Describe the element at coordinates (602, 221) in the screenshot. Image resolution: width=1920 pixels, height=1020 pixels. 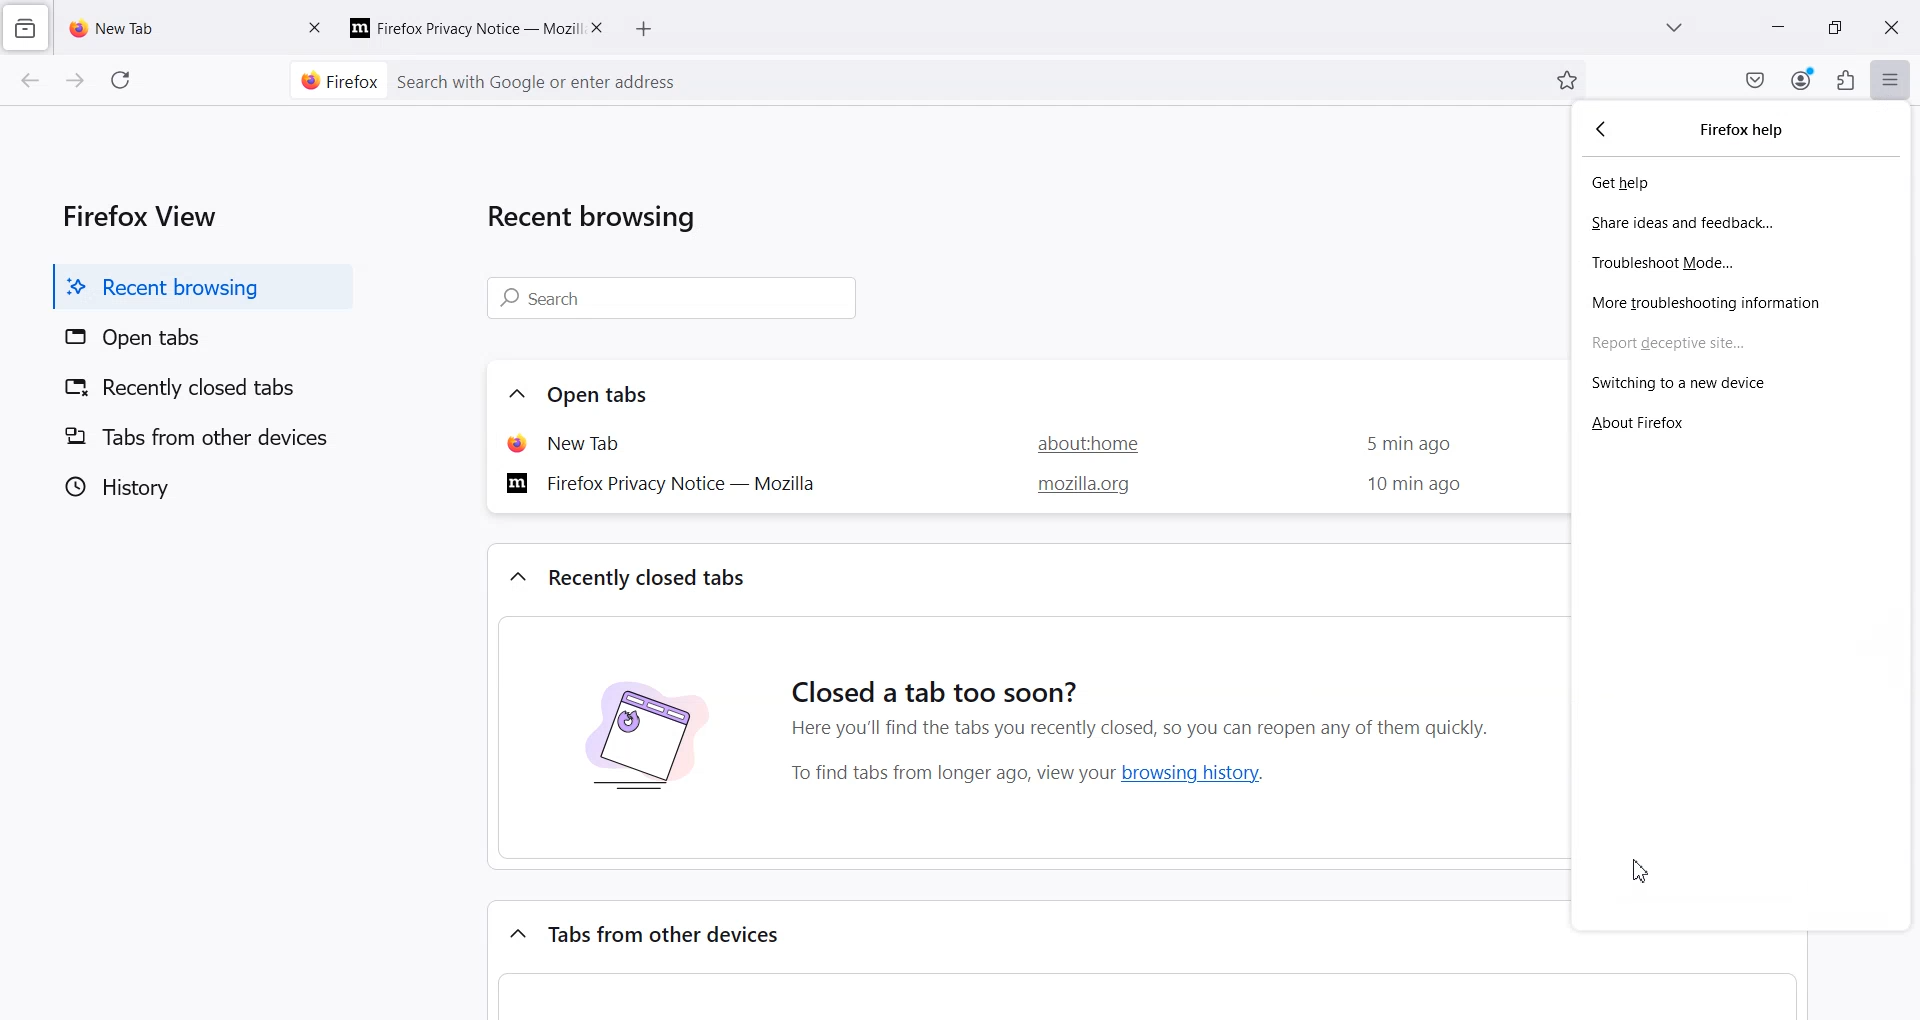
I see `Recent browsing` at that location.